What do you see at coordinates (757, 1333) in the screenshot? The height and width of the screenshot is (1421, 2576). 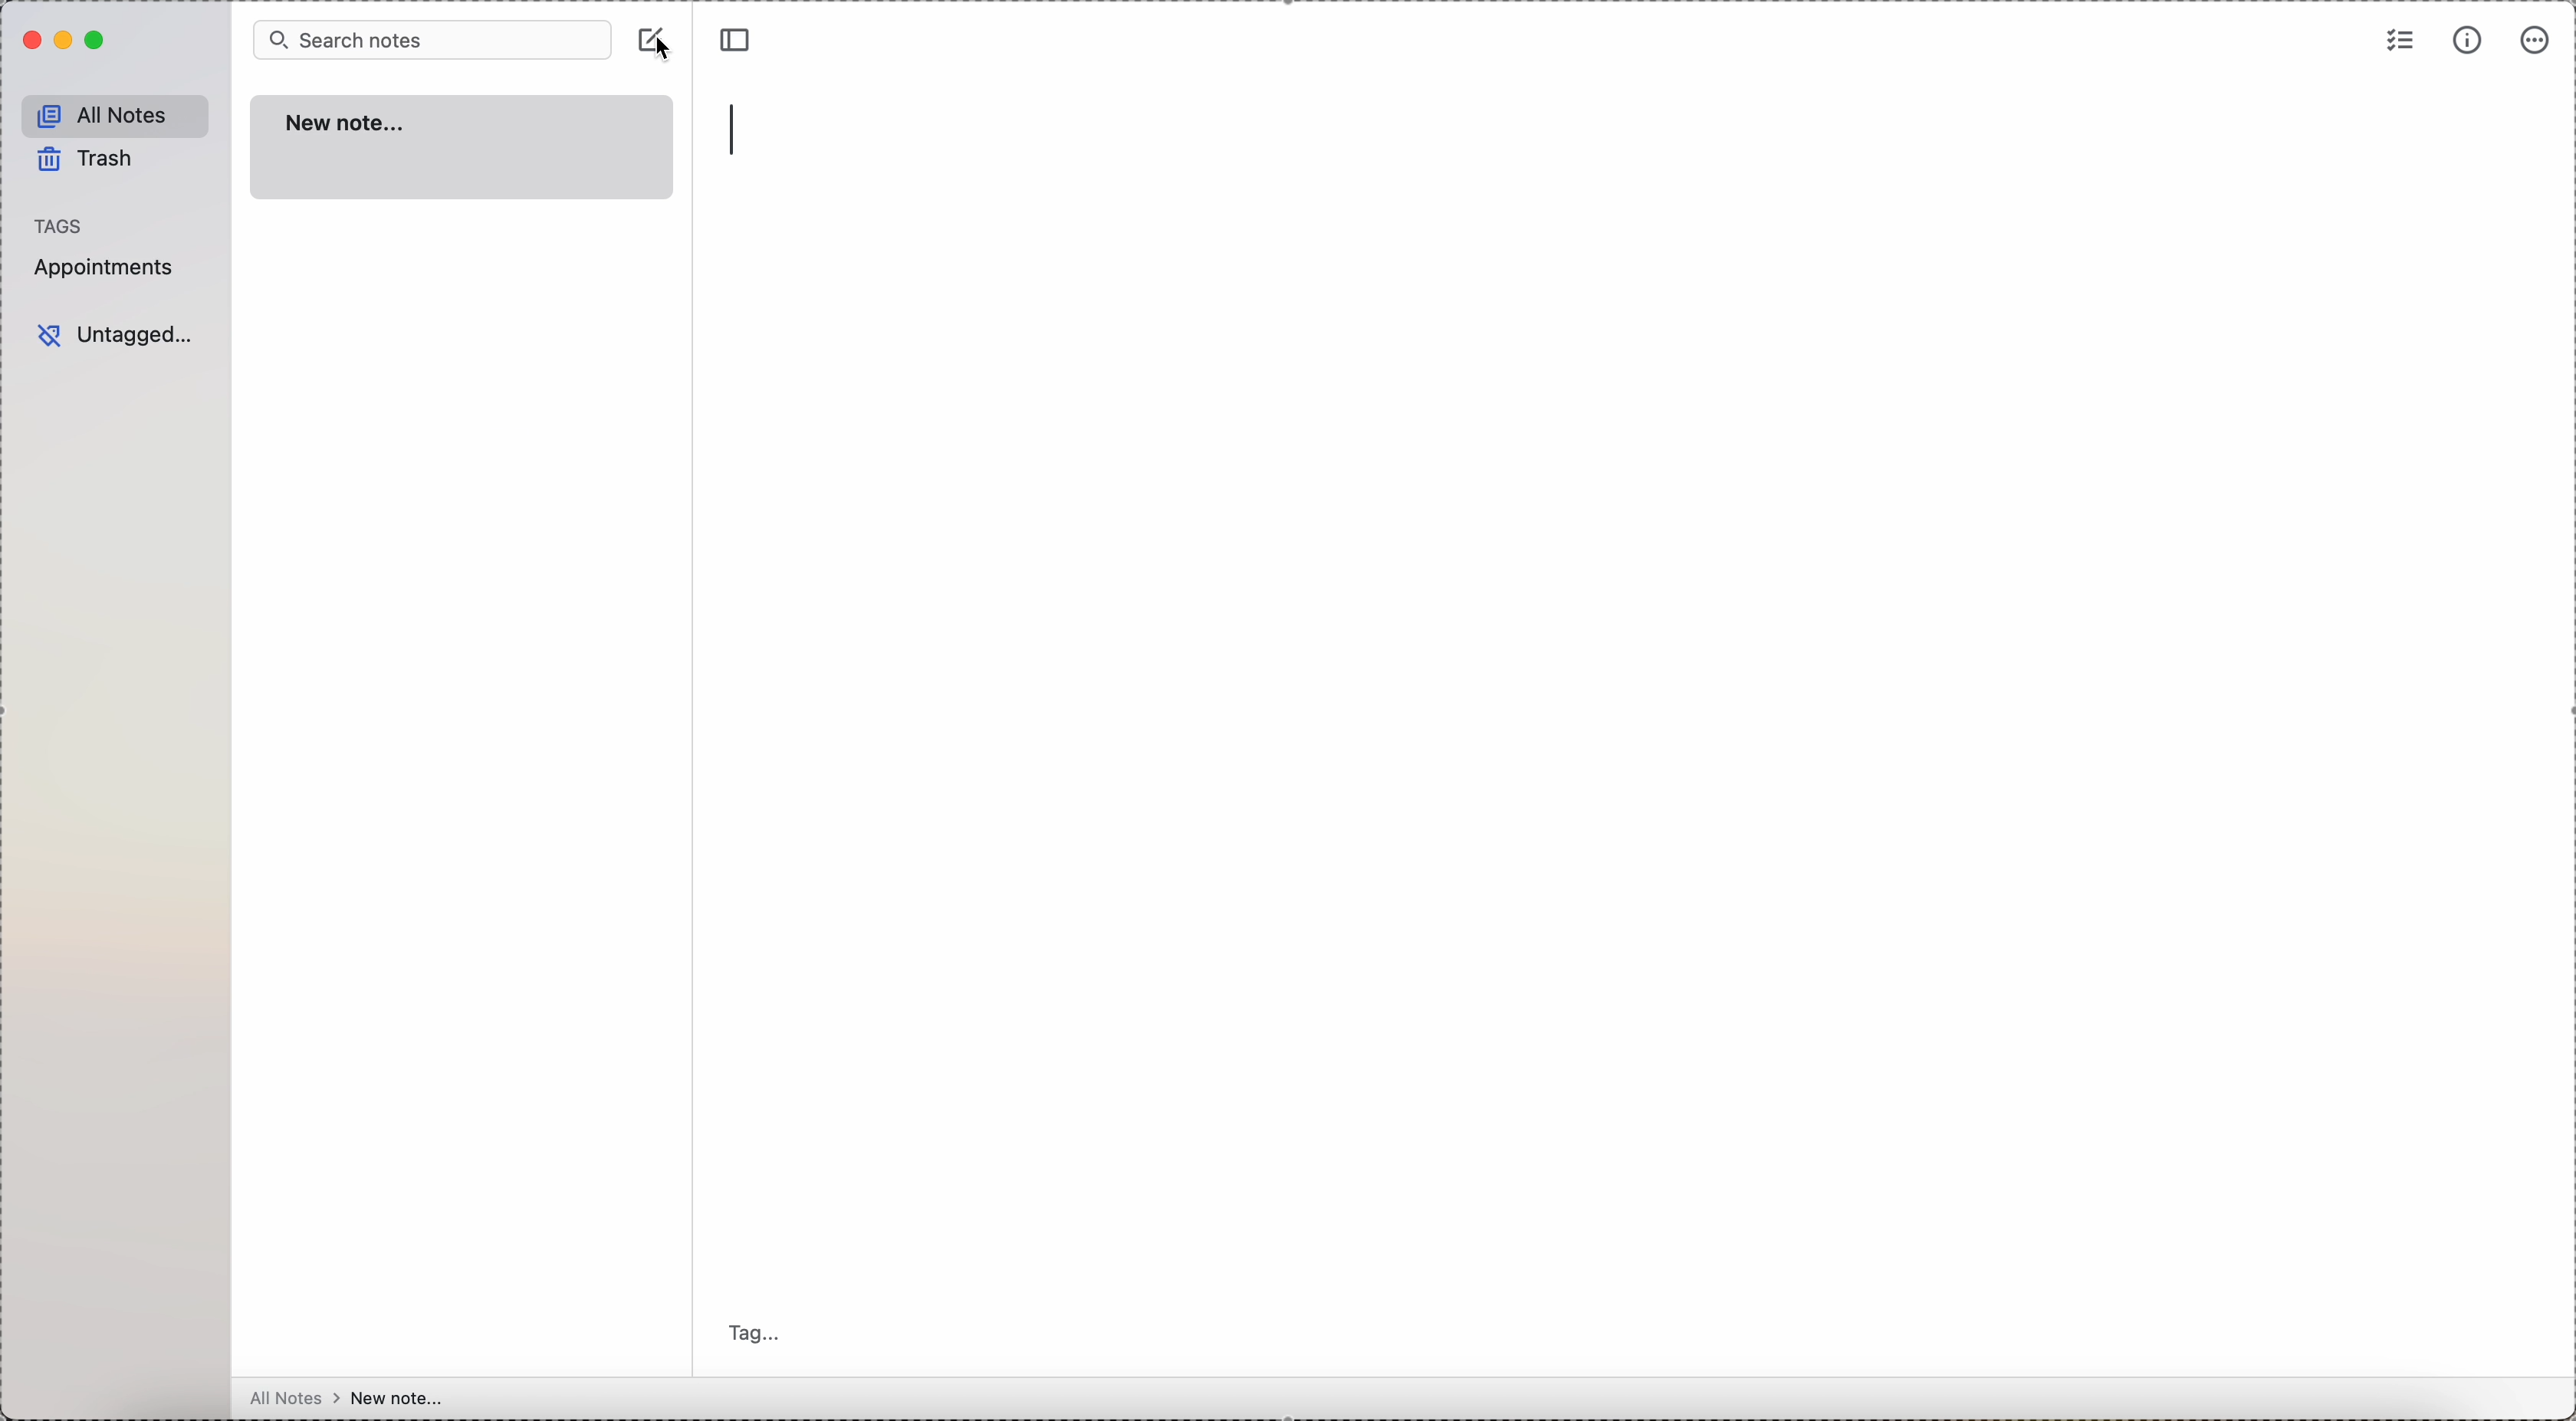 I see `tag` at bounding box center [757, 1333].